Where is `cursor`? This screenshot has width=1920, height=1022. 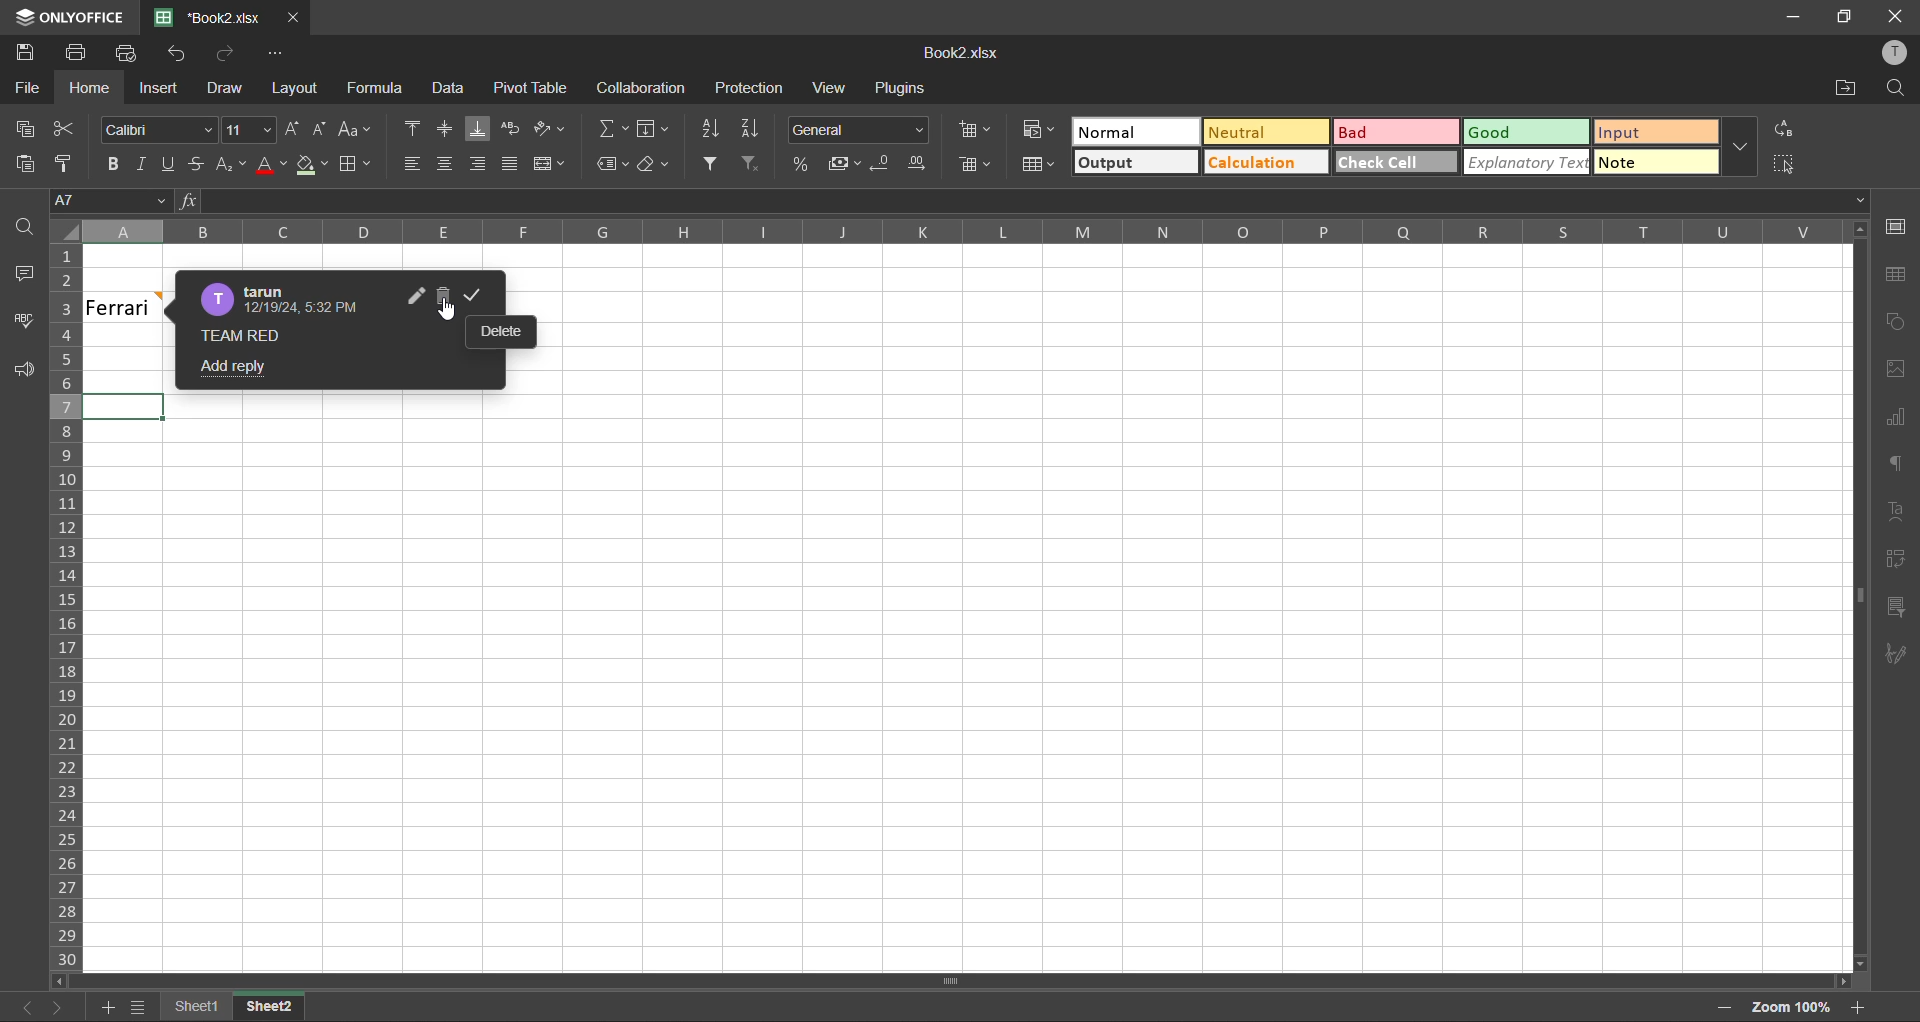 cursor is located at coordinates (450, 312).